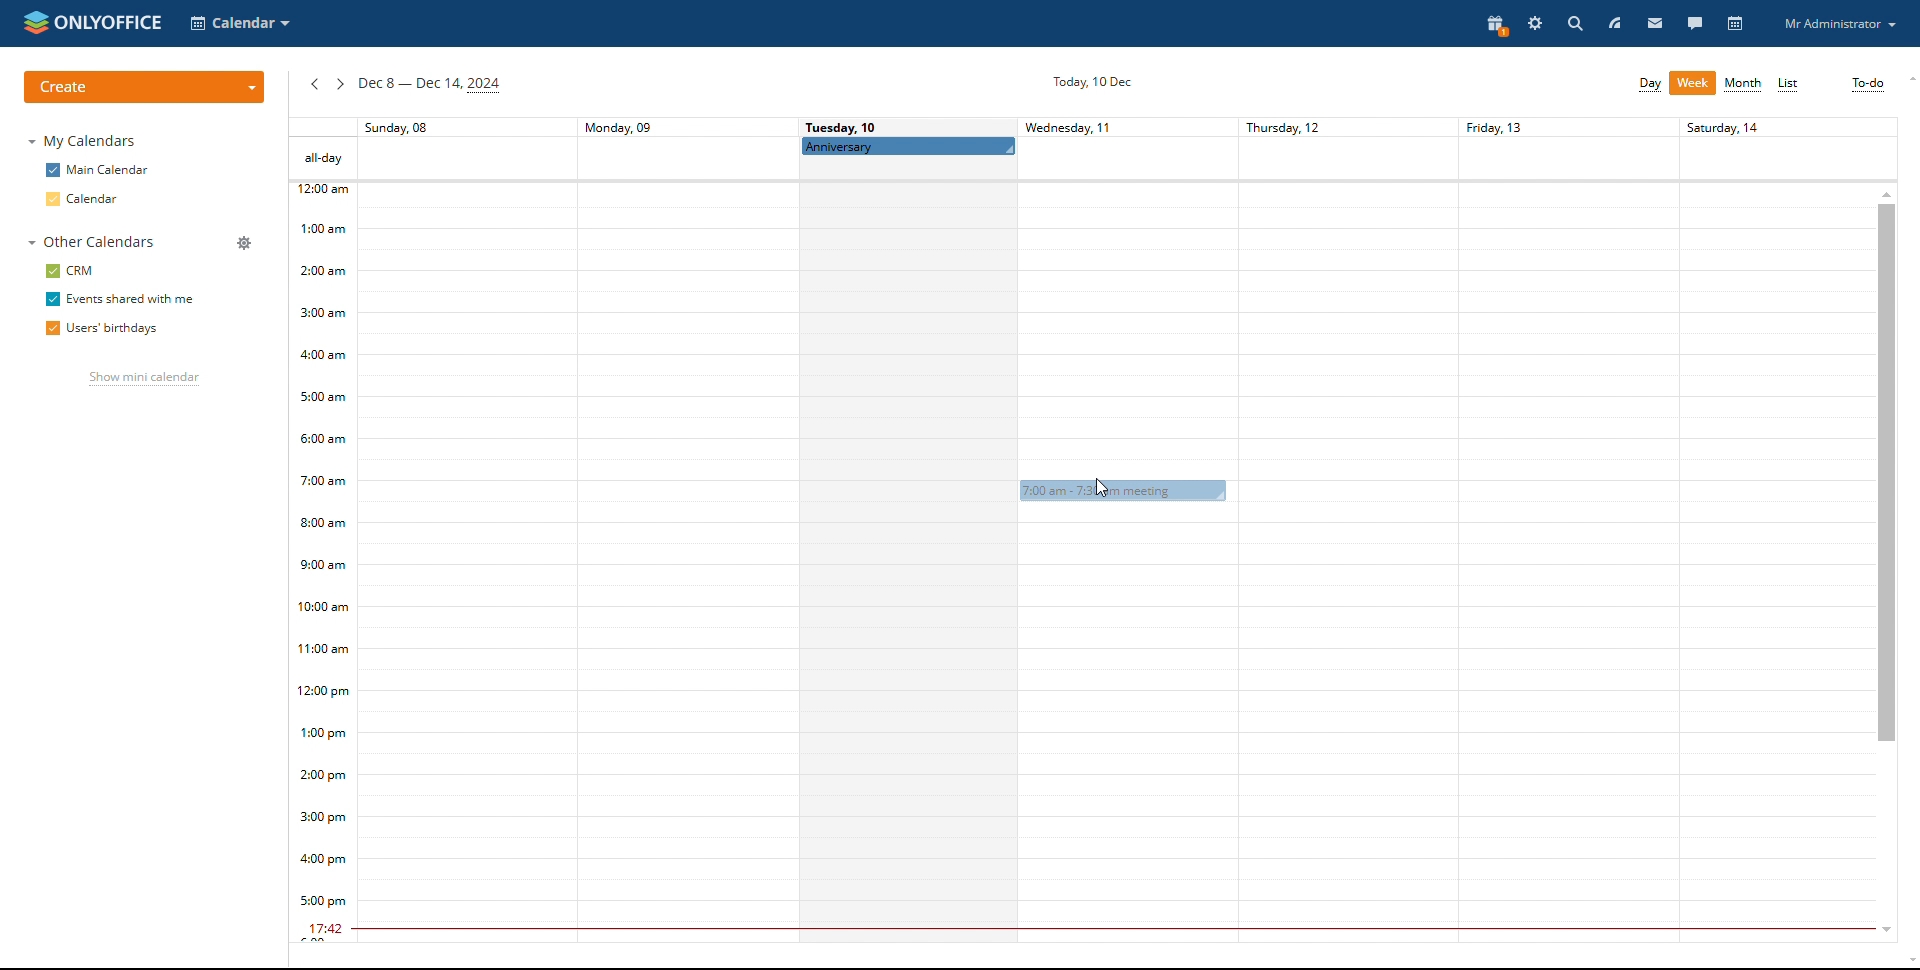  I want to click on events shared with me, so click(119, 300).